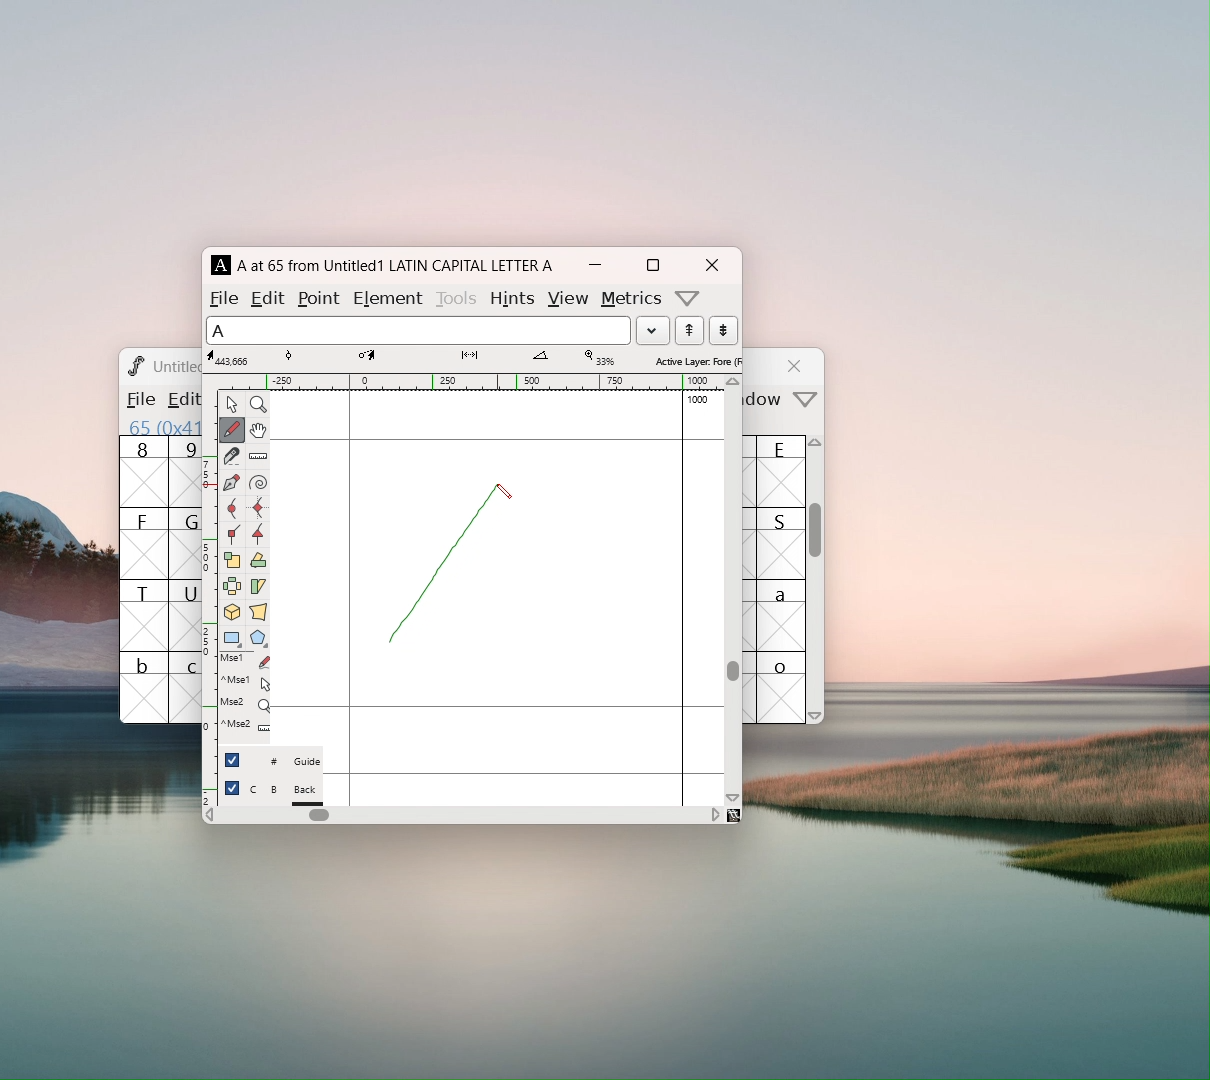 Image resolution: width=1210 pixels, height=1080 pixels. Describe the element at coordinates (245, 725) in the screenshot. I see `^Mse2` at that location.